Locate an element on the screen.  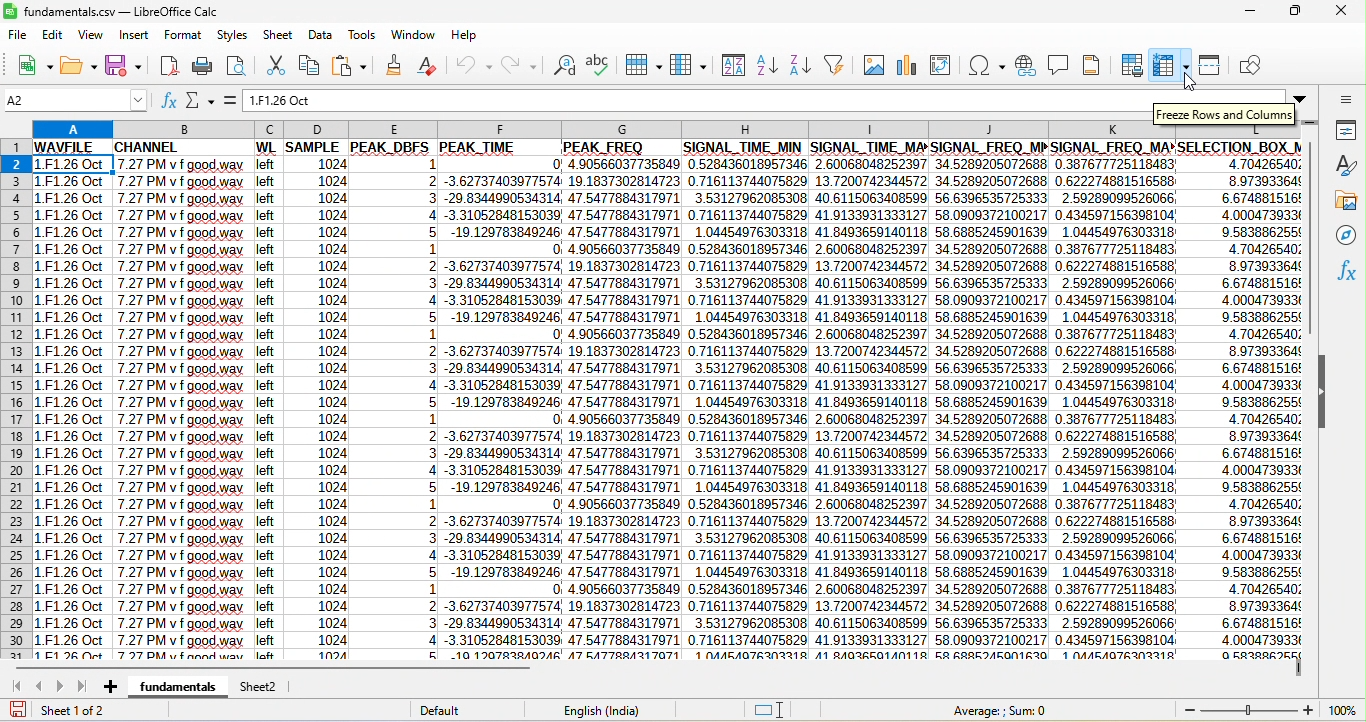
next sheet is located at coordinates (62, 683).